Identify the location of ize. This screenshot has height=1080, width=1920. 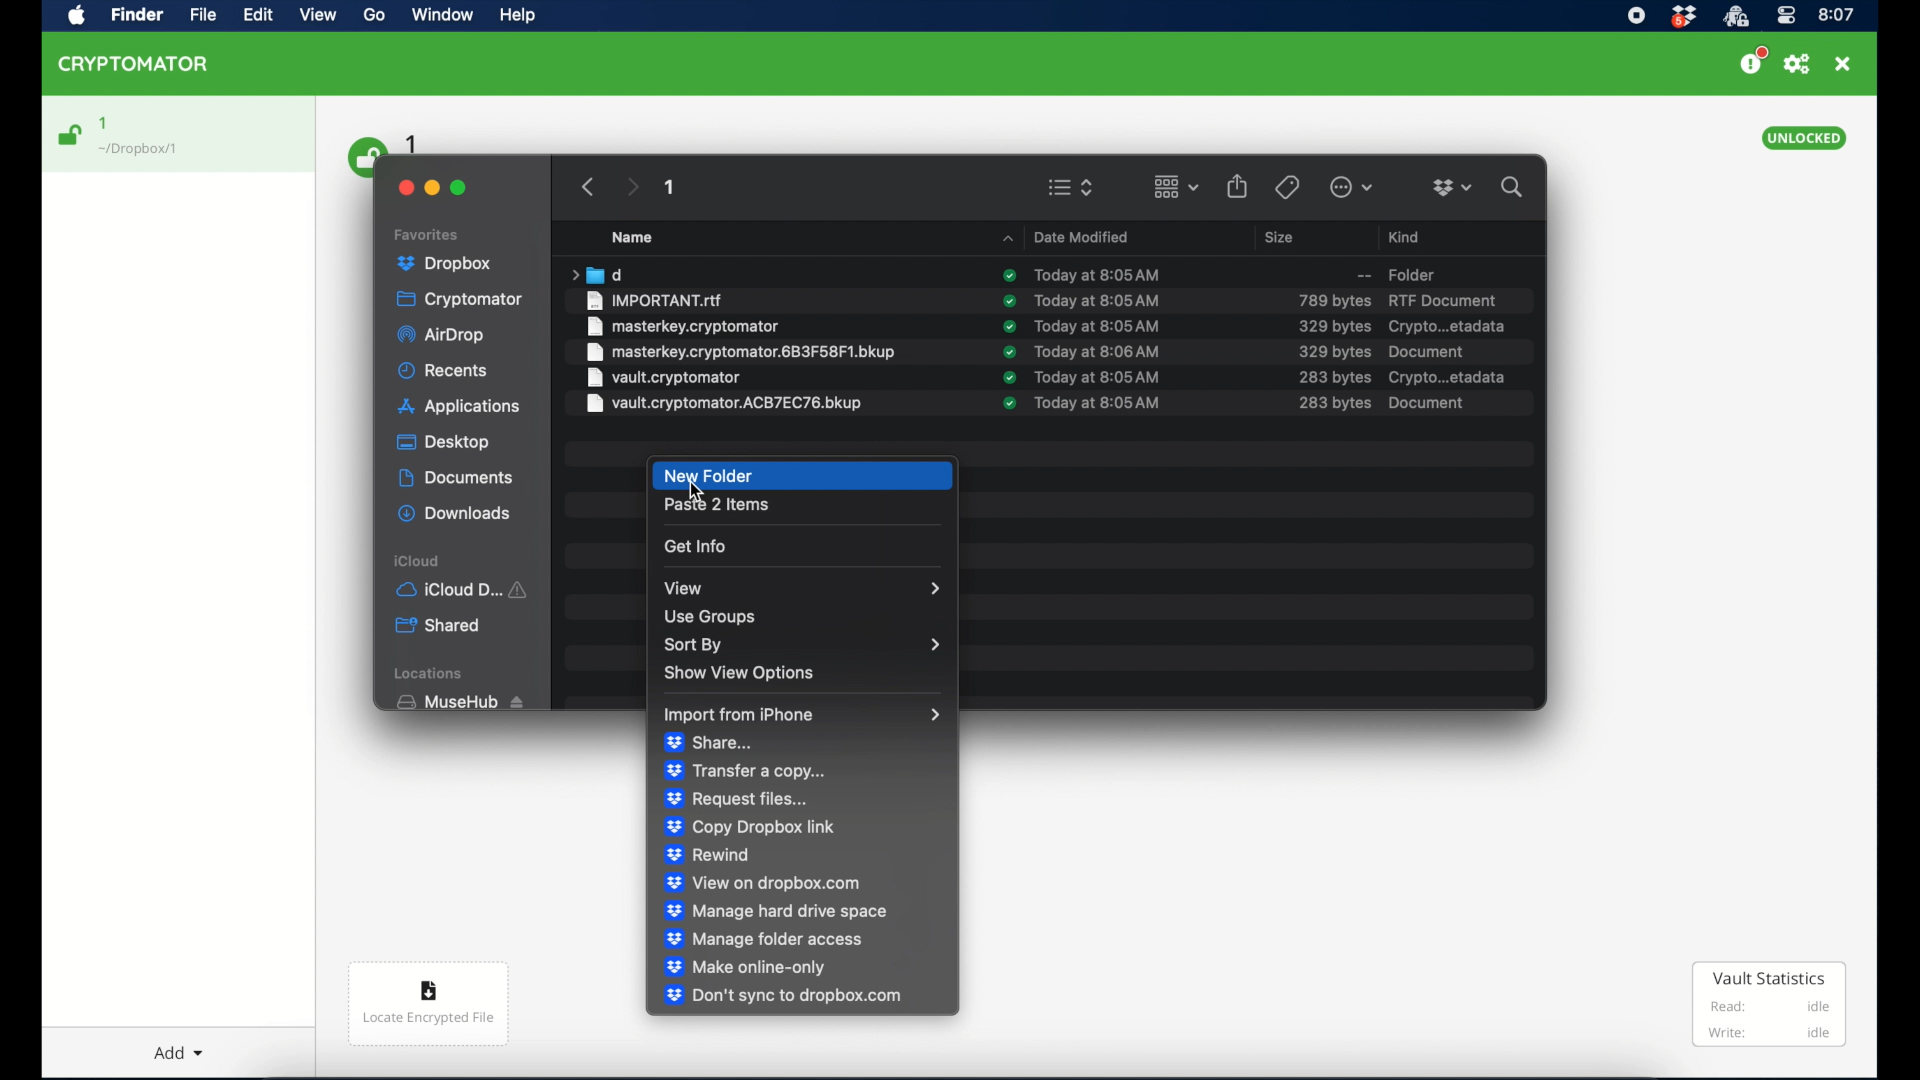
(1334, 404).